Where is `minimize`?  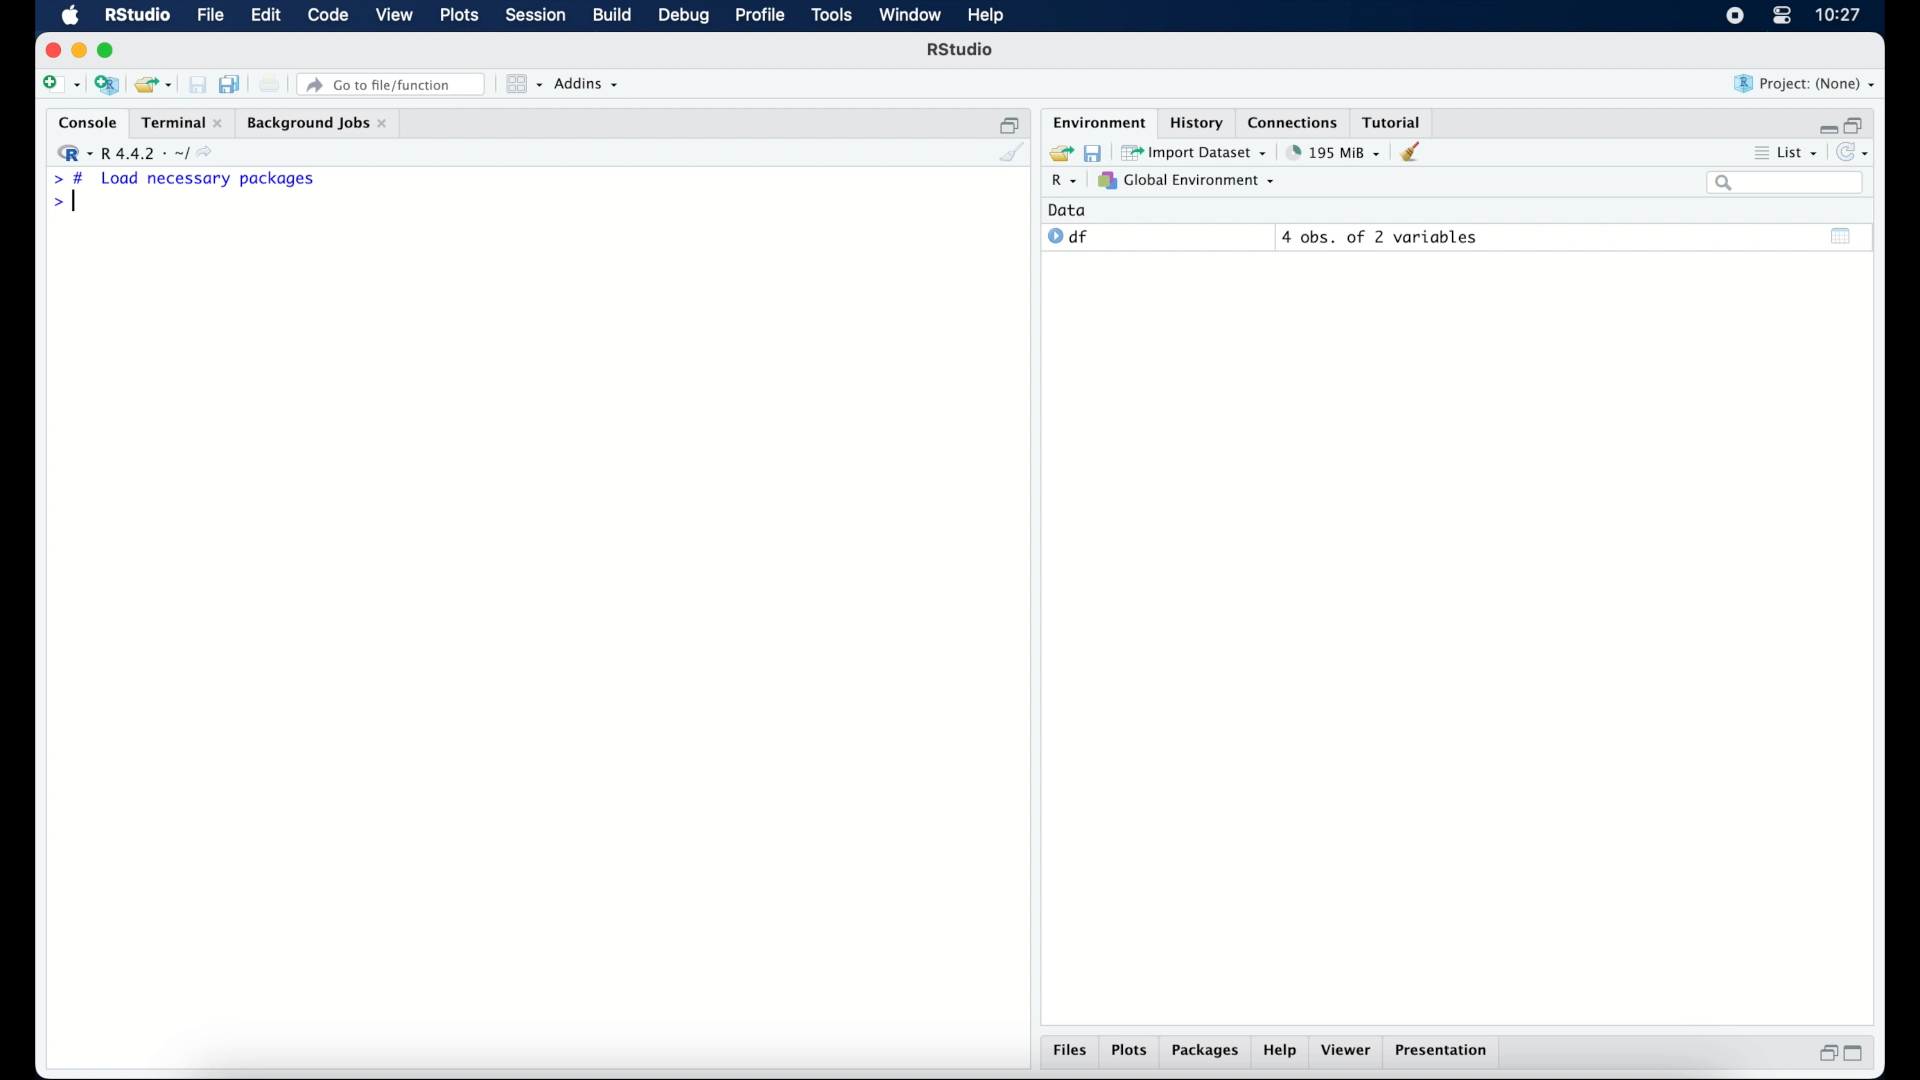
minimize is located at coordinates (1825, 124).